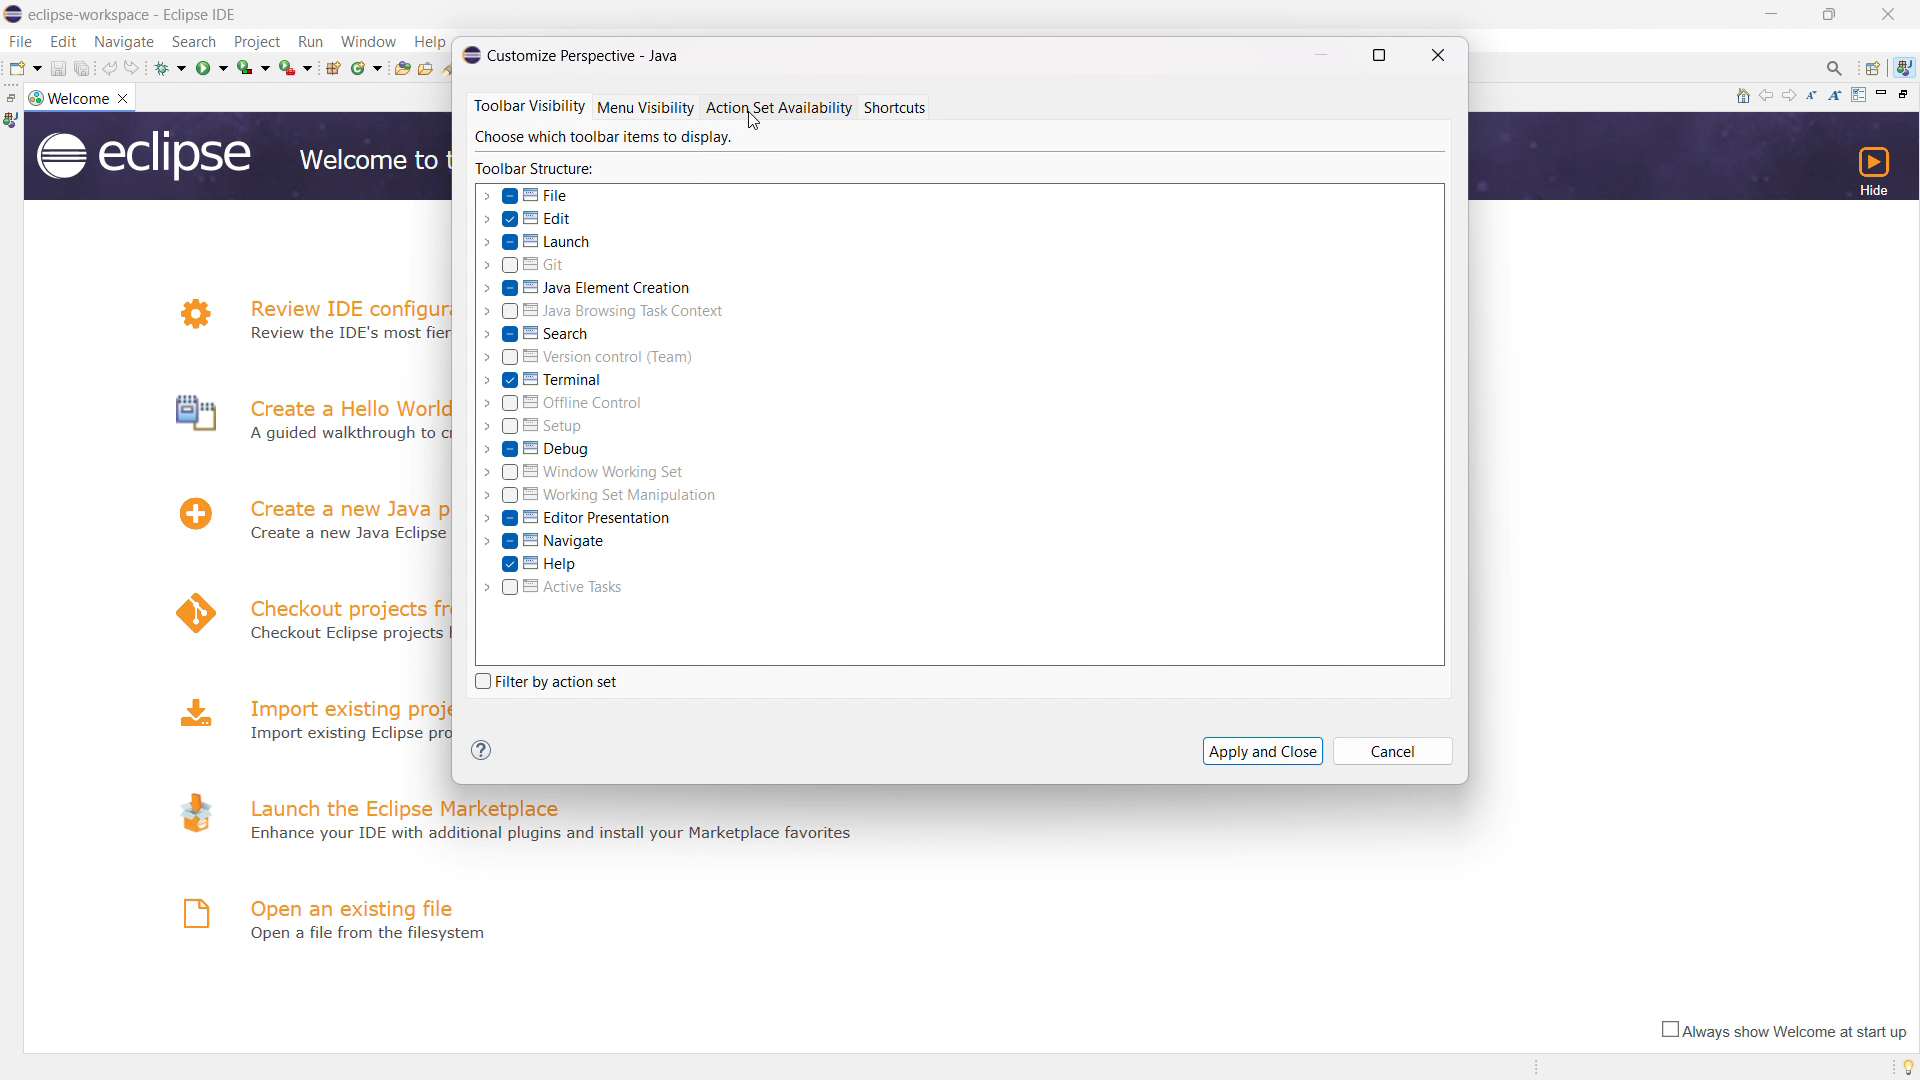  Describe the element at coordinates (1902, 1066) in the screenshot. I see `tip of the day` at that location.